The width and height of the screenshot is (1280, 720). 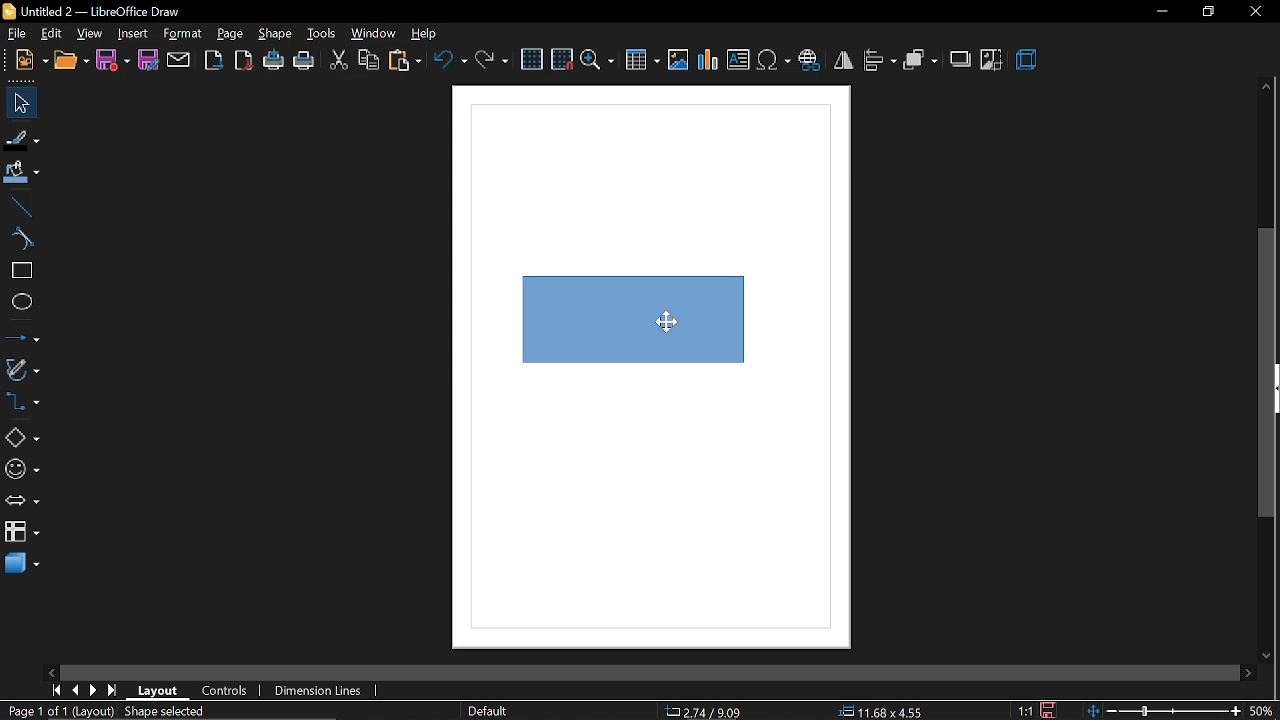 I want to click on insert chart, so click(x=708, y=61).